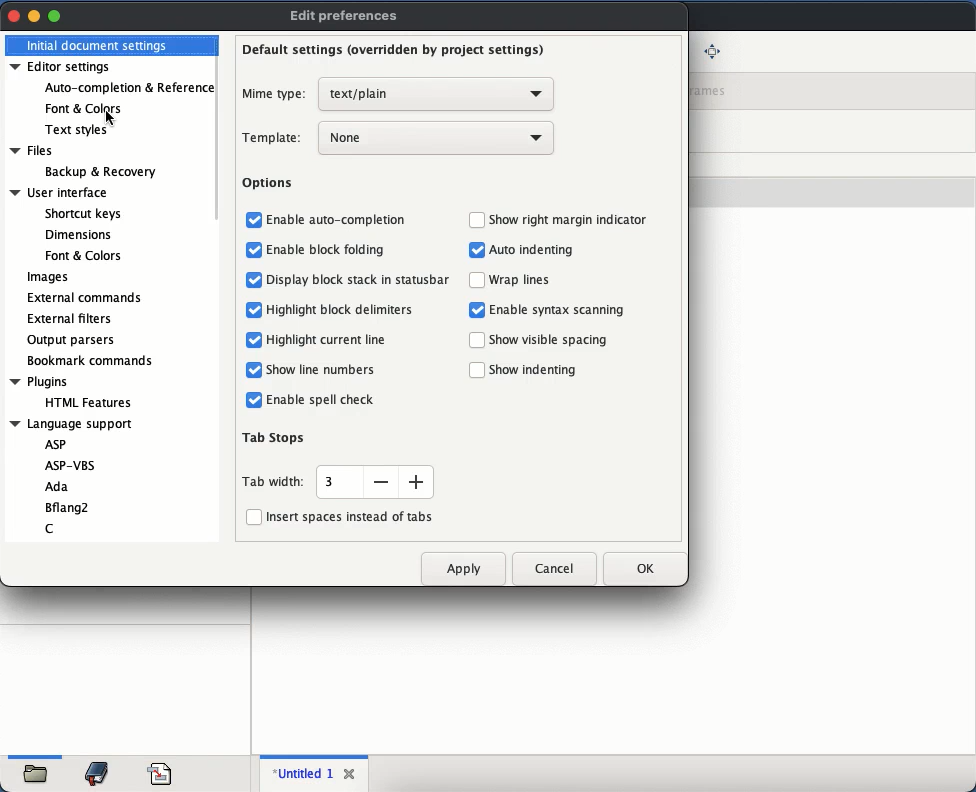  Describe the element at coordinates (99, 171) in the screenshot. I see `Backup & Recovery` at that location.